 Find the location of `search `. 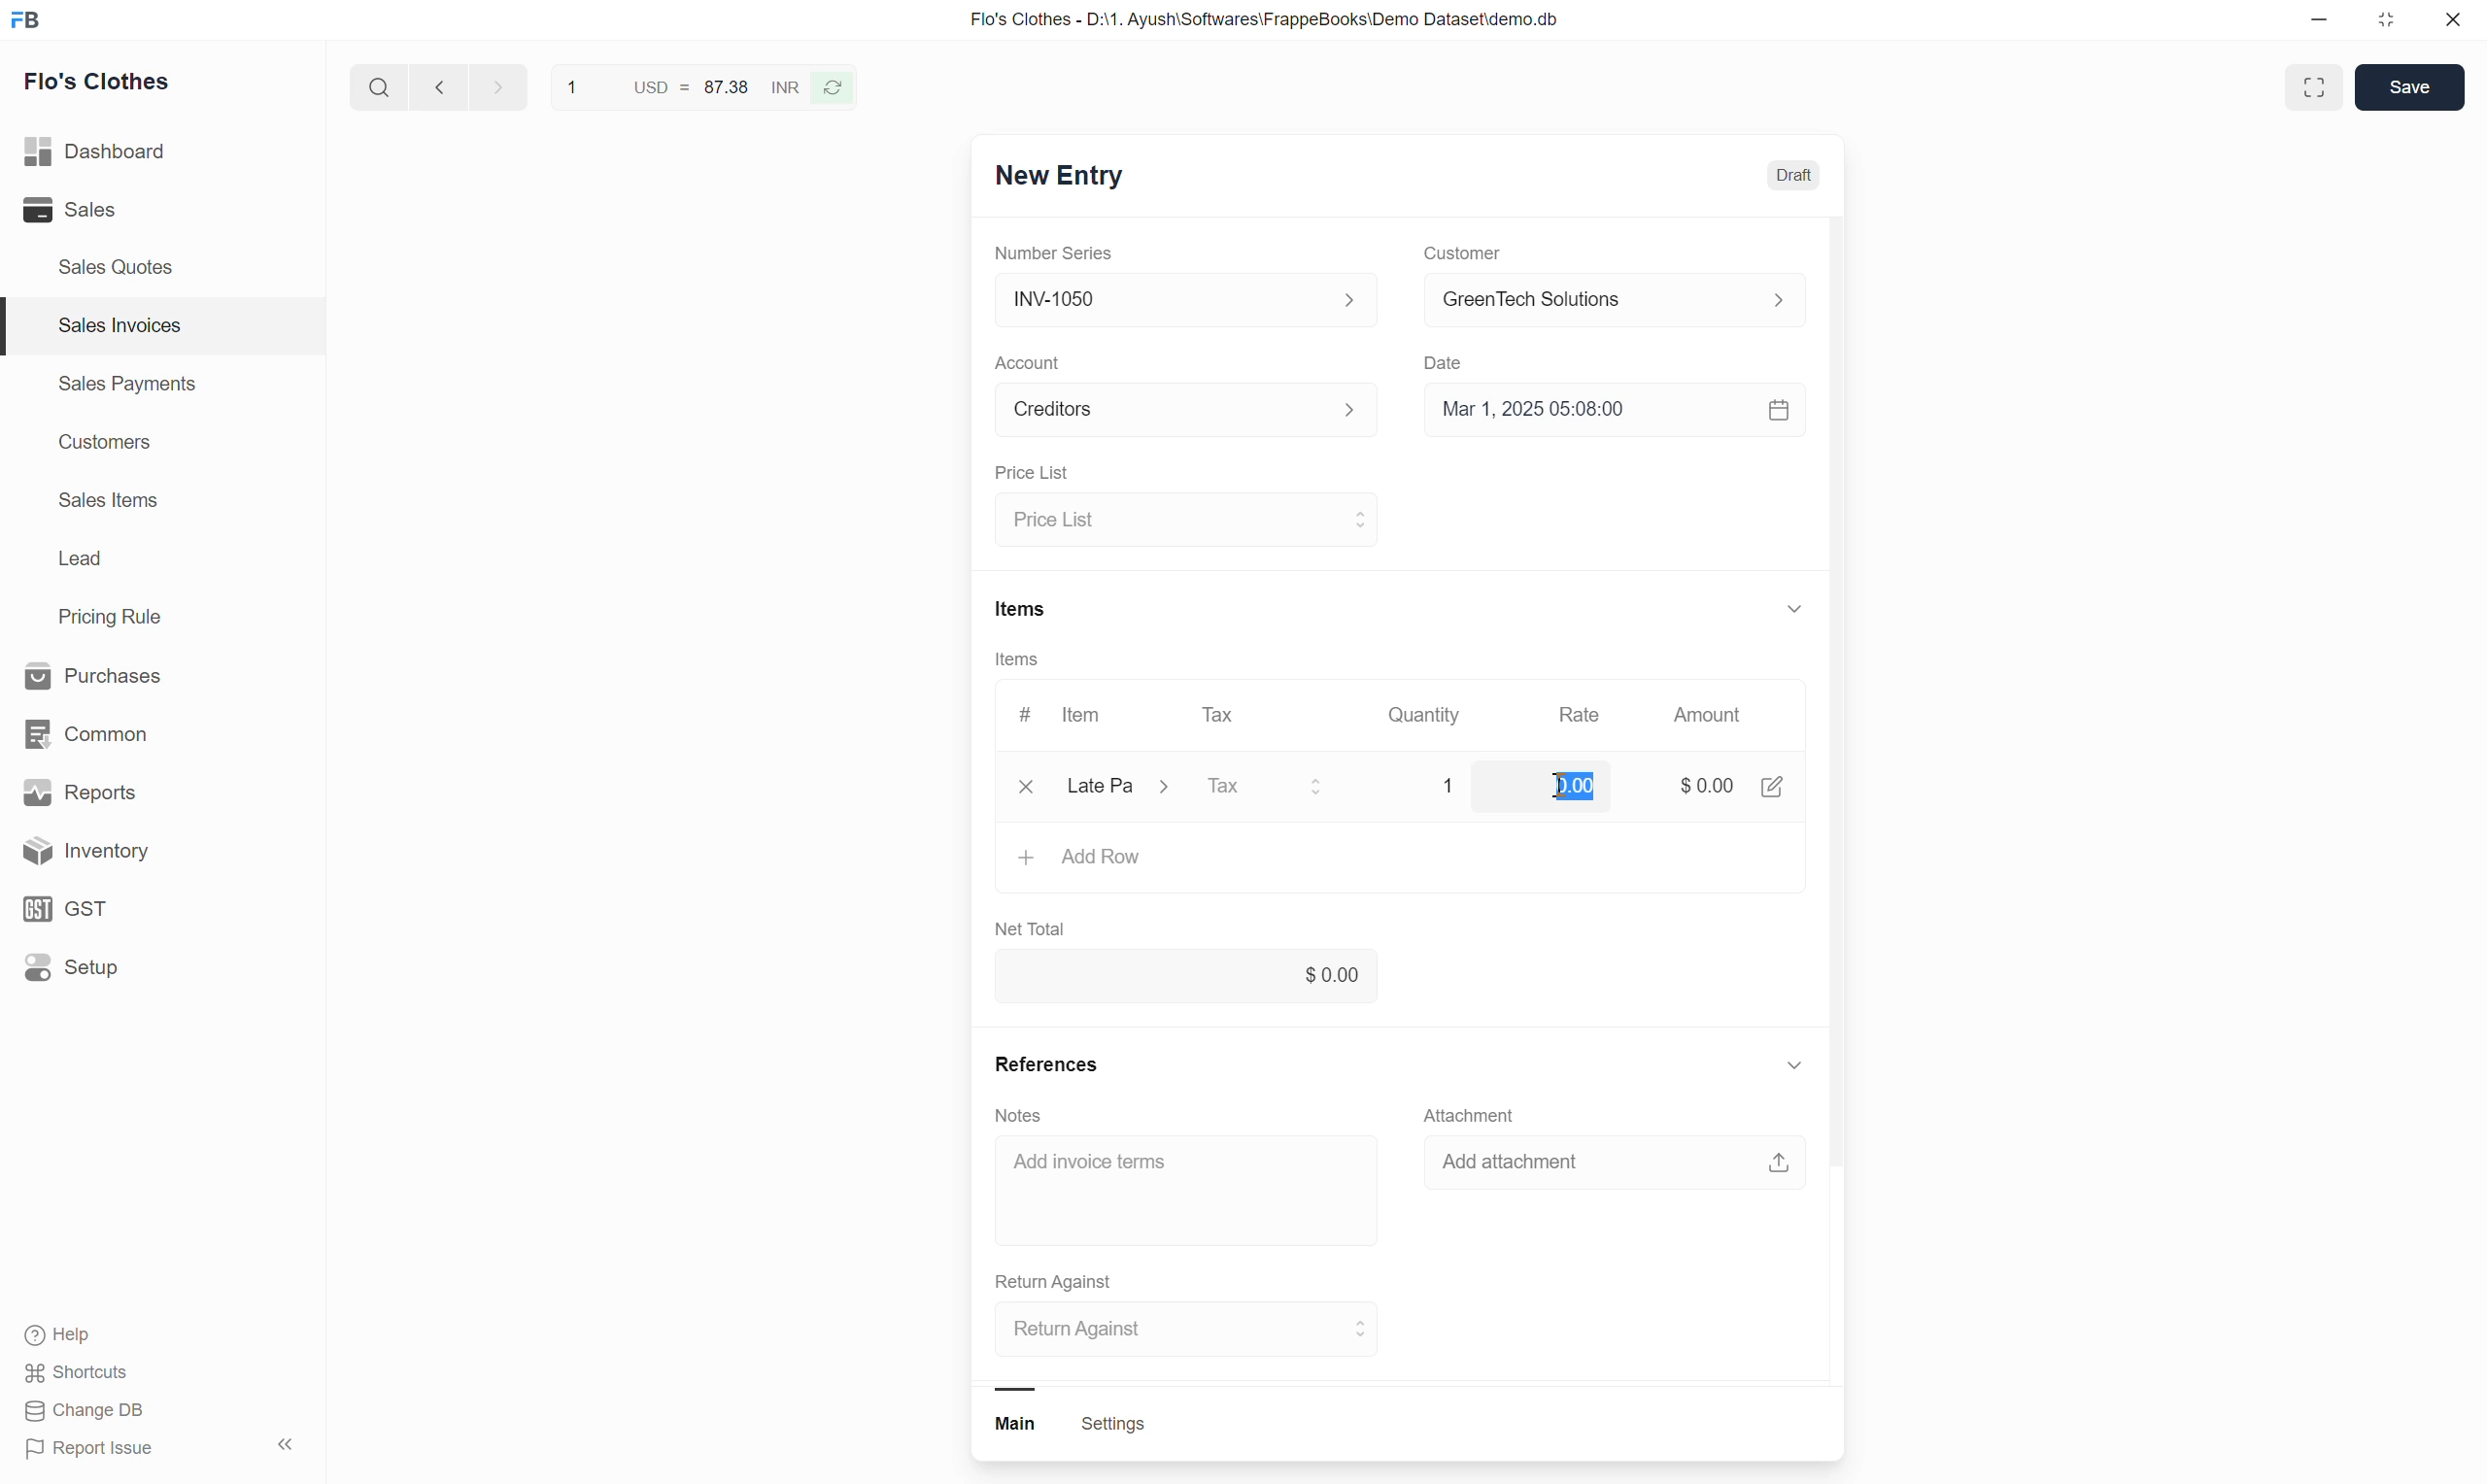

search  is located at coordinates (375, 92).